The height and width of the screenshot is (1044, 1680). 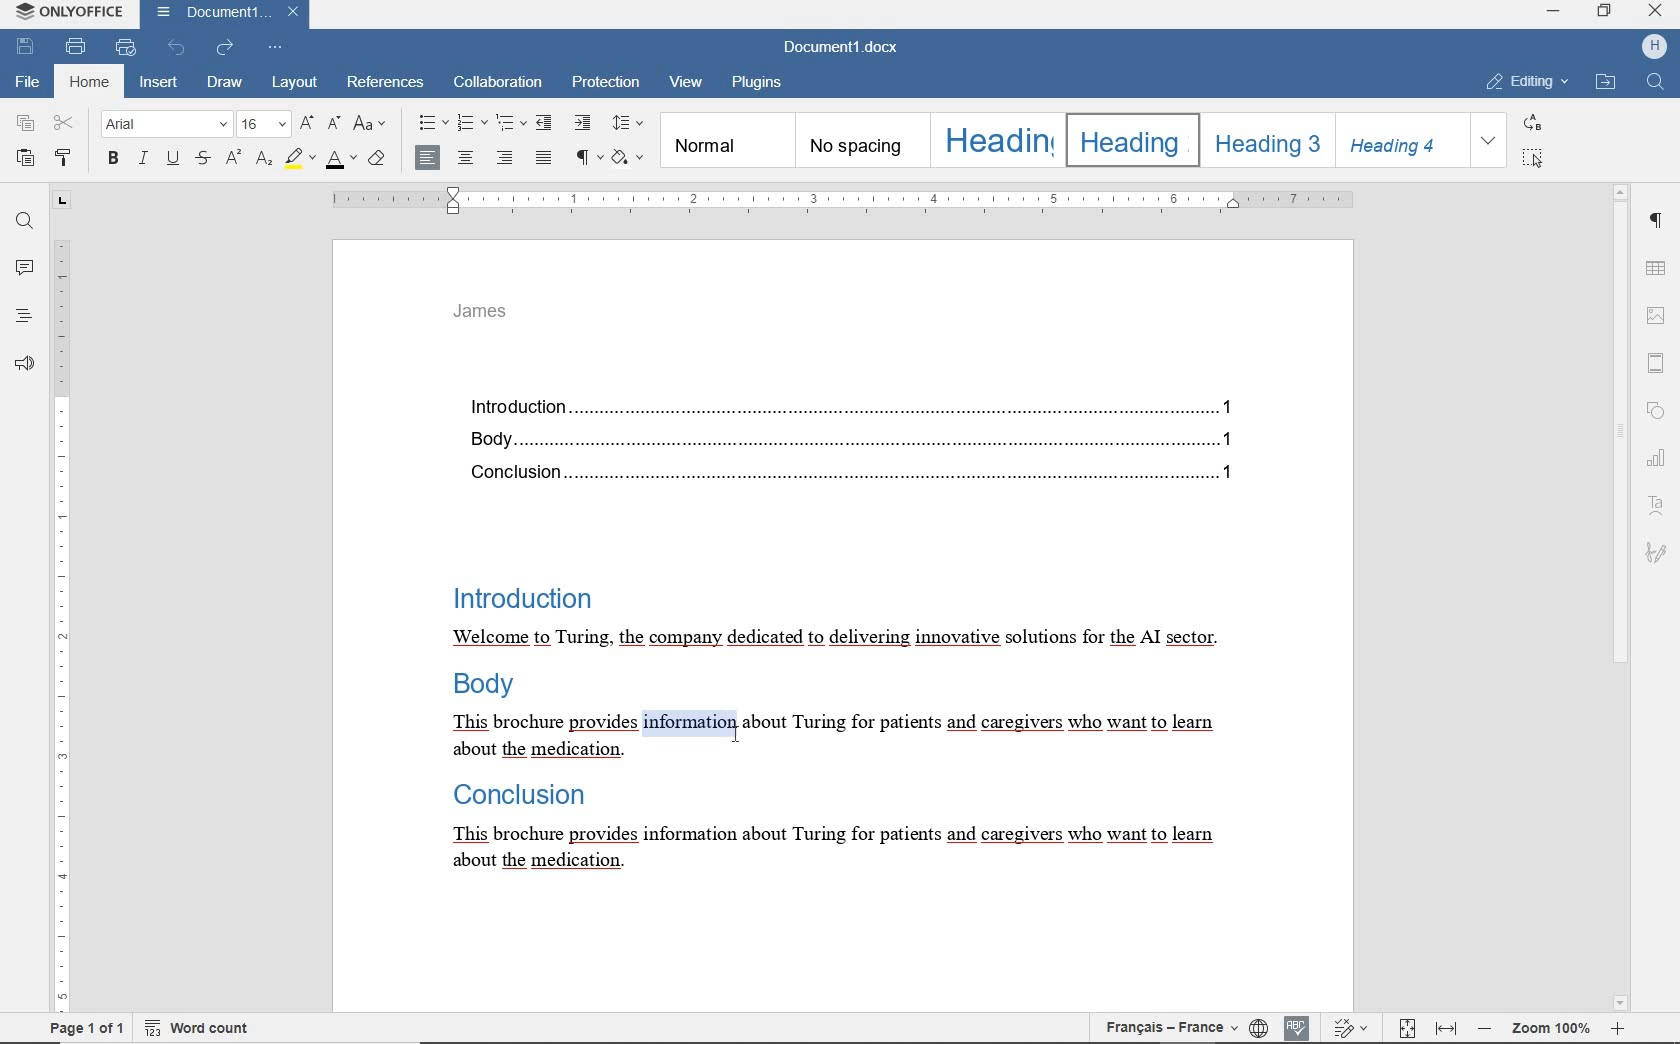 What do you see at coordinates (29, 84) in the screenshot?
I see `FILE` at bounding box center [29, 84].